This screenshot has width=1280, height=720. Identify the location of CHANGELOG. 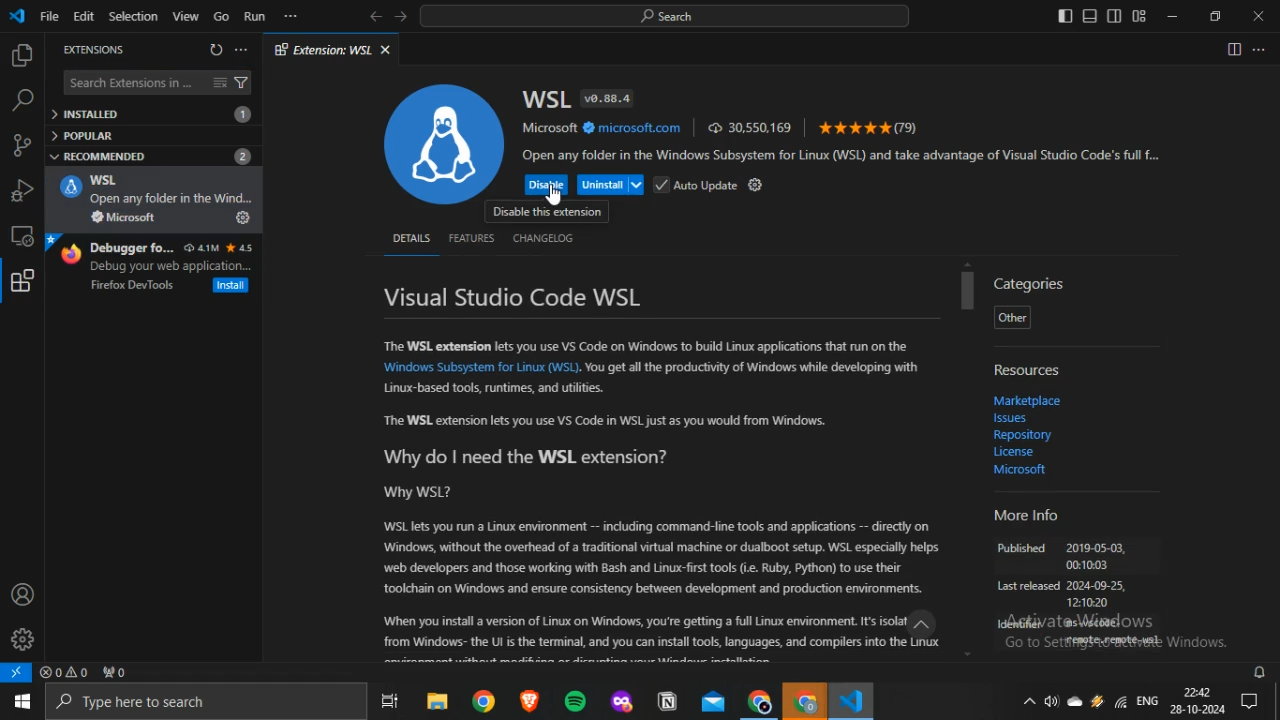
(544, 238).